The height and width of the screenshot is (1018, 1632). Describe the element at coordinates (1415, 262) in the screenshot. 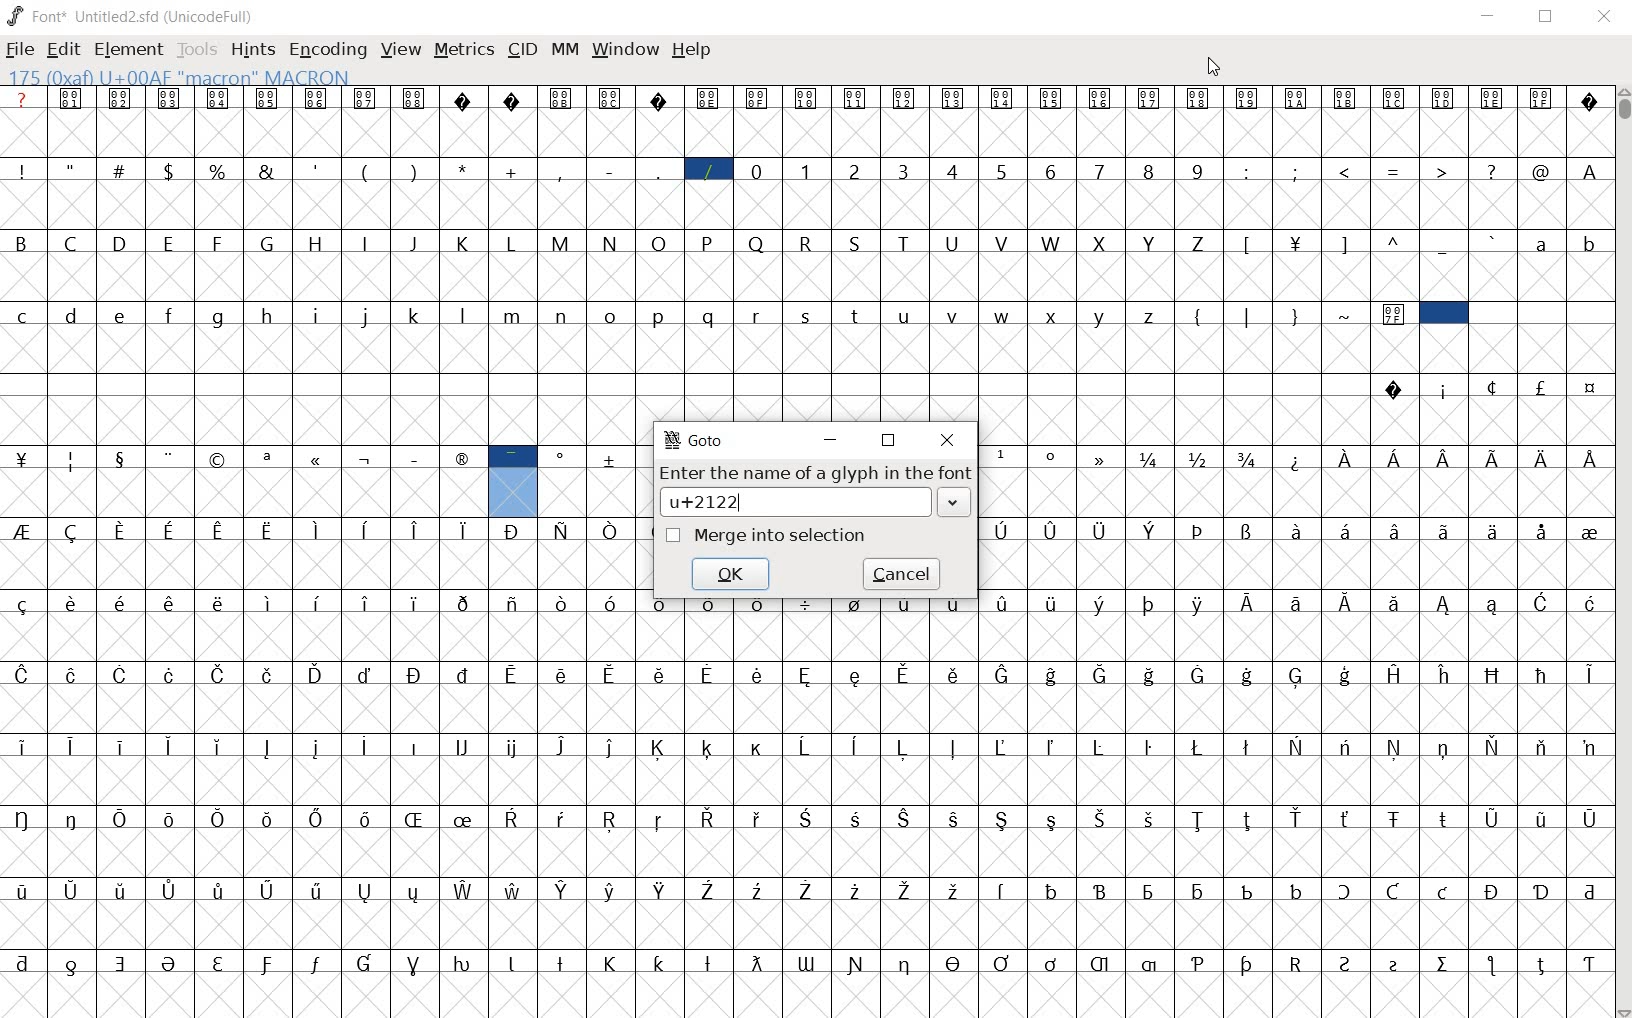

I see `special characters` at that location.